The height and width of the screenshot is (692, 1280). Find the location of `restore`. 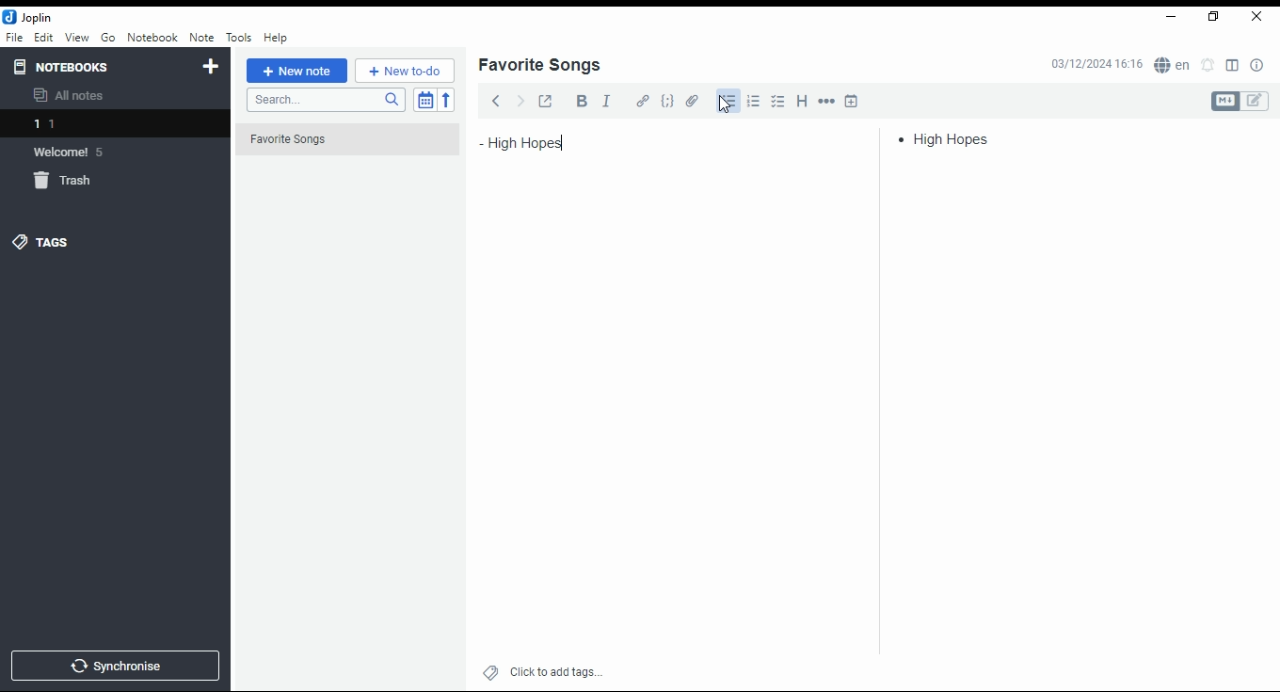

restore is located at coordinates (1216, 17).